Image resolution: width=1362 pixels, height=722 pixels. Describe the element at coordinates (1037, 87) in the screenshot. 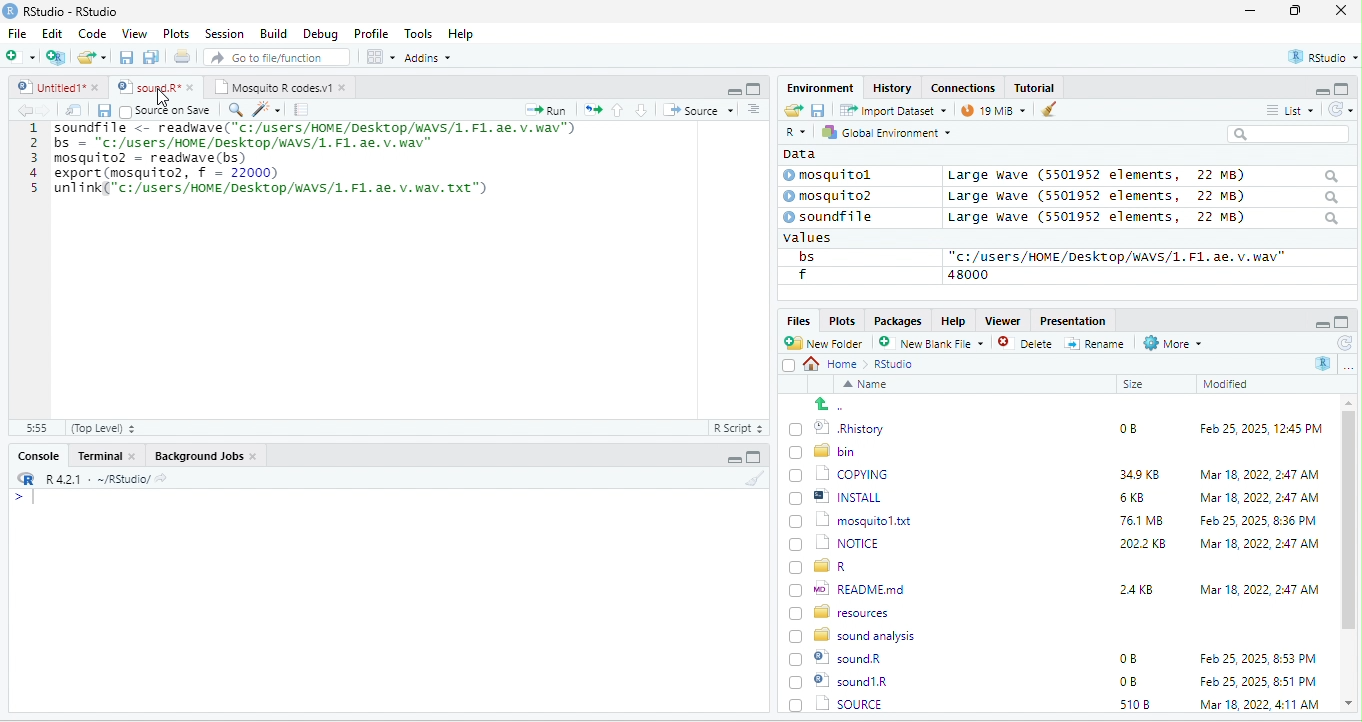

I see `Tutorial` at that location.